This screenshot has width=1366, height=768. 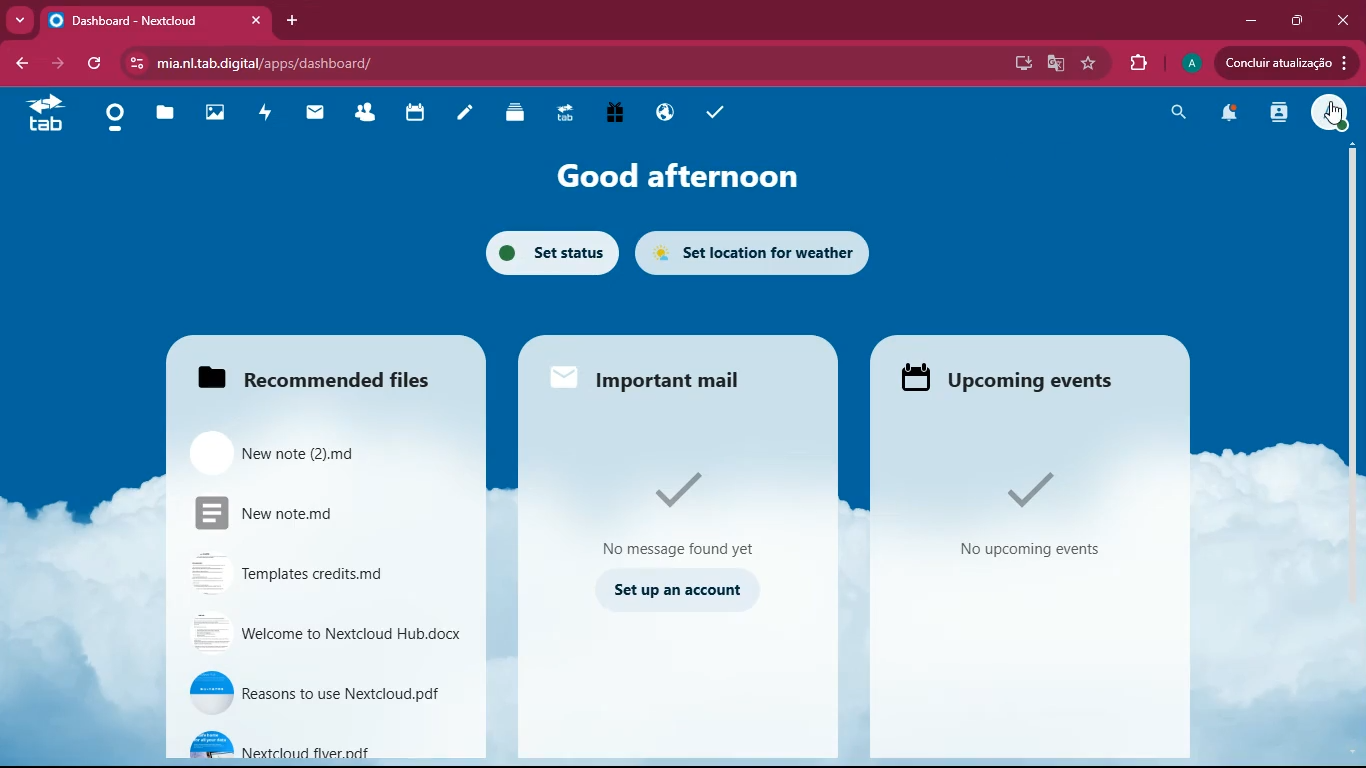 What do you see at coordinates (323, 633) in the screenshot?
I see `file` at bounding box center [323, 633].